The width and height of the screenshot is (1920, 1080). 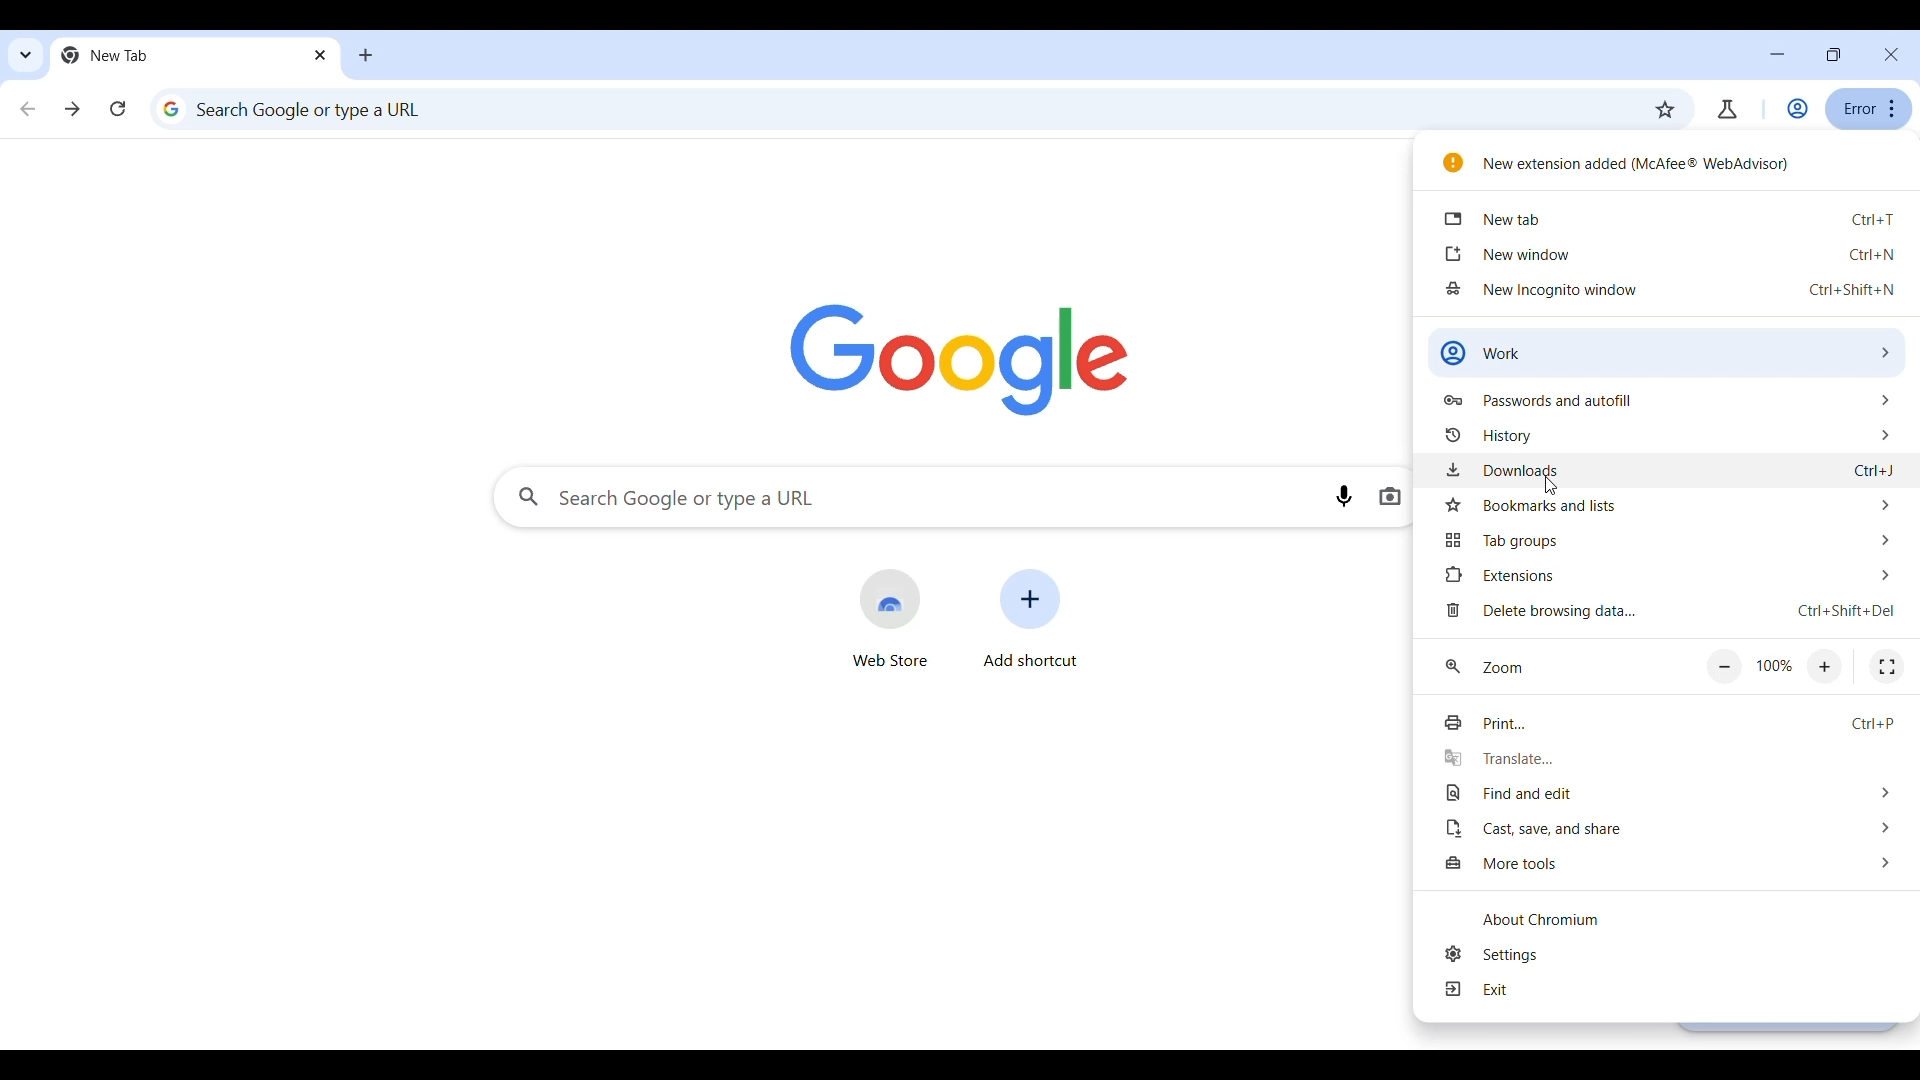 What do you see at coordinates (1668, 828) in the screenshot?
I see `Cast, save, and share ` at bounding box center [1668, 828].